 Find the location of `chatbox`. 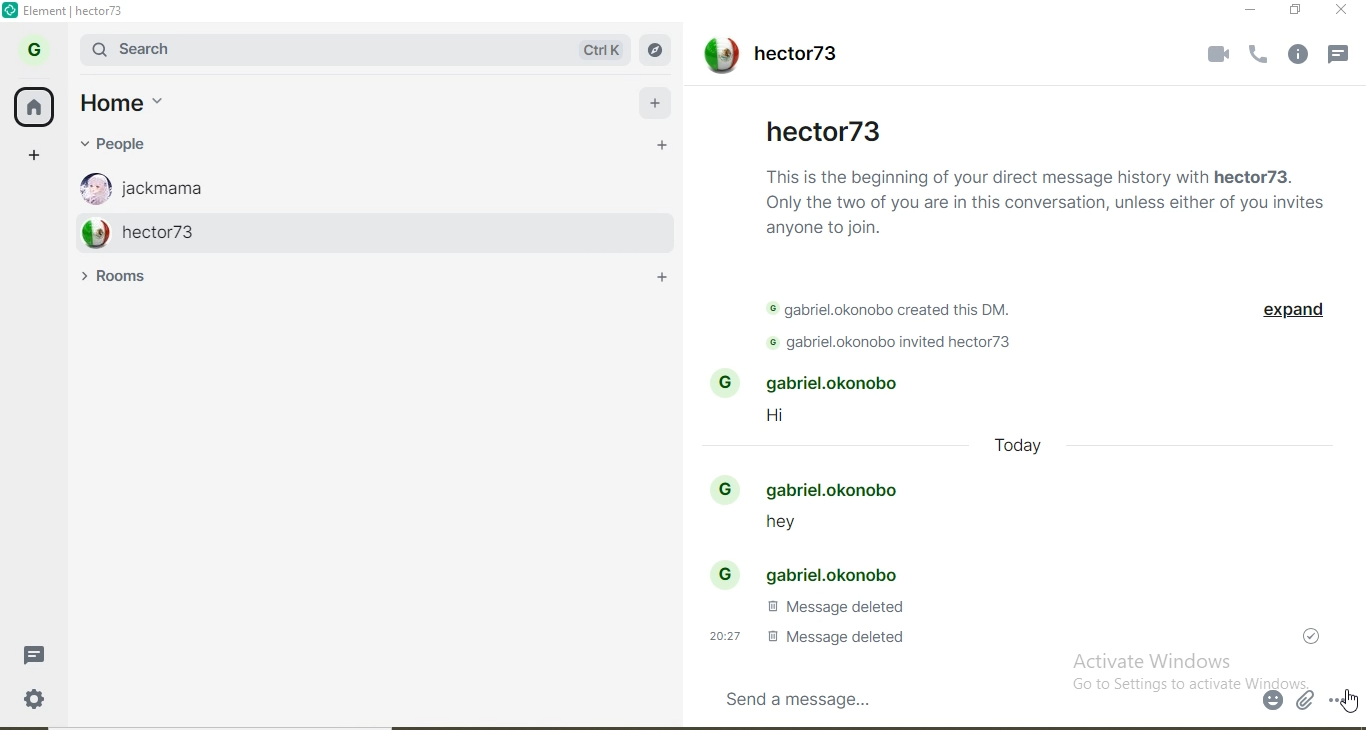

chatbox is located at coordinates (976, 698).